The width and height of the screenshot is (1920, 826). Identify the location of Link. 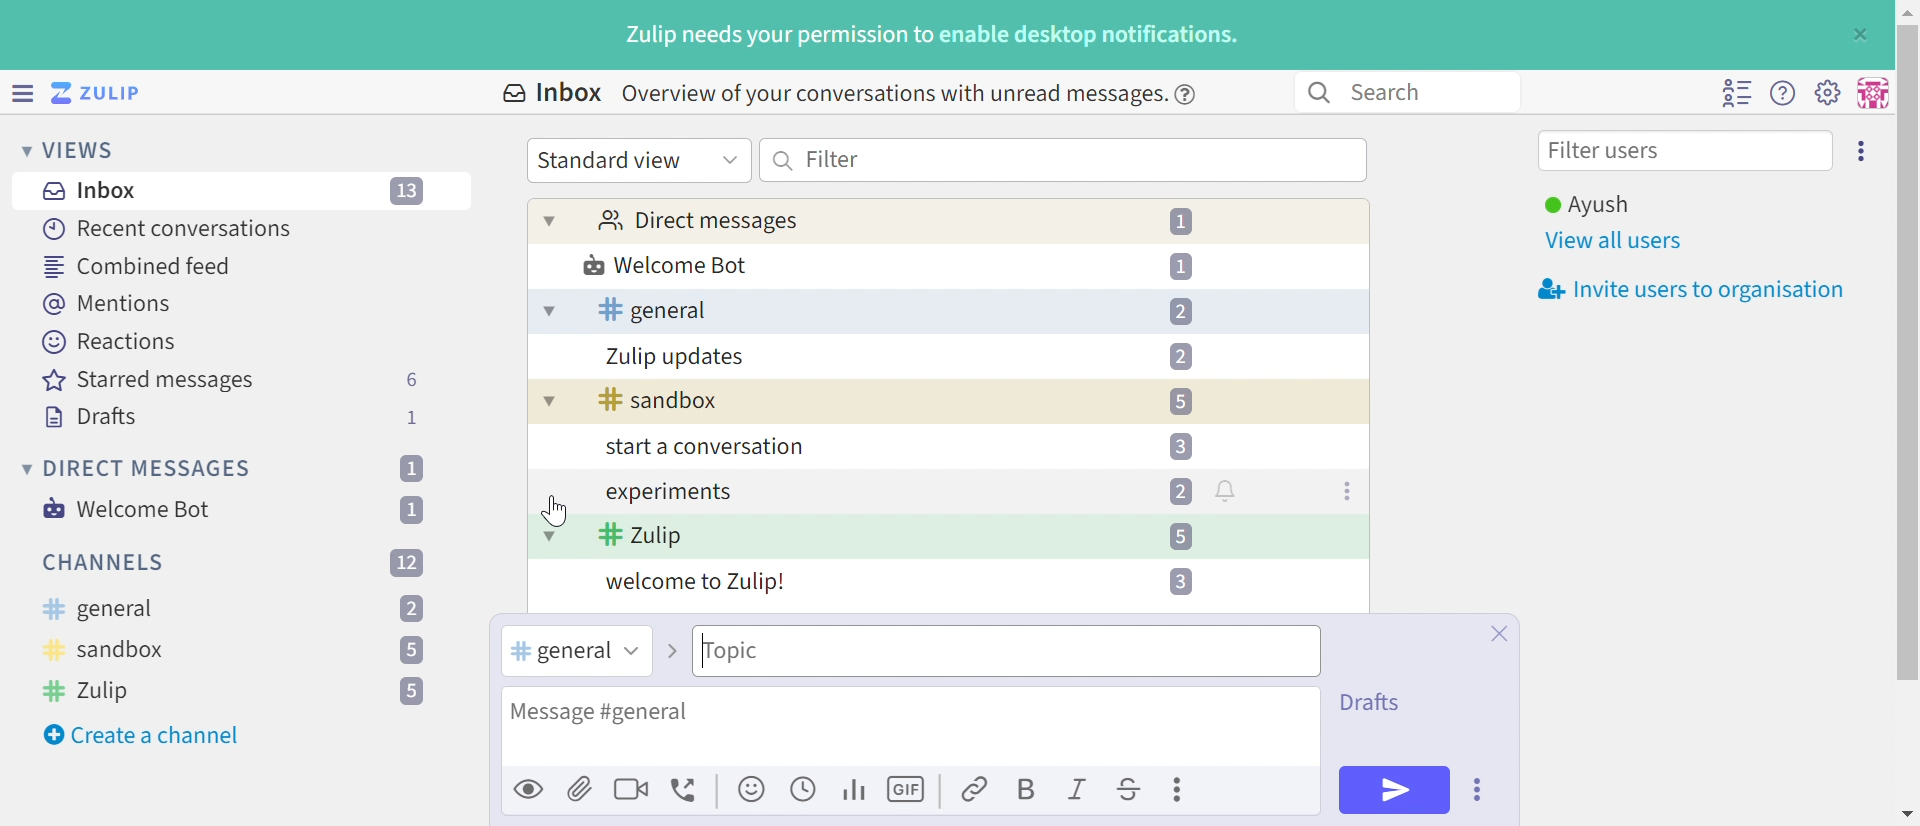
(976, 791).